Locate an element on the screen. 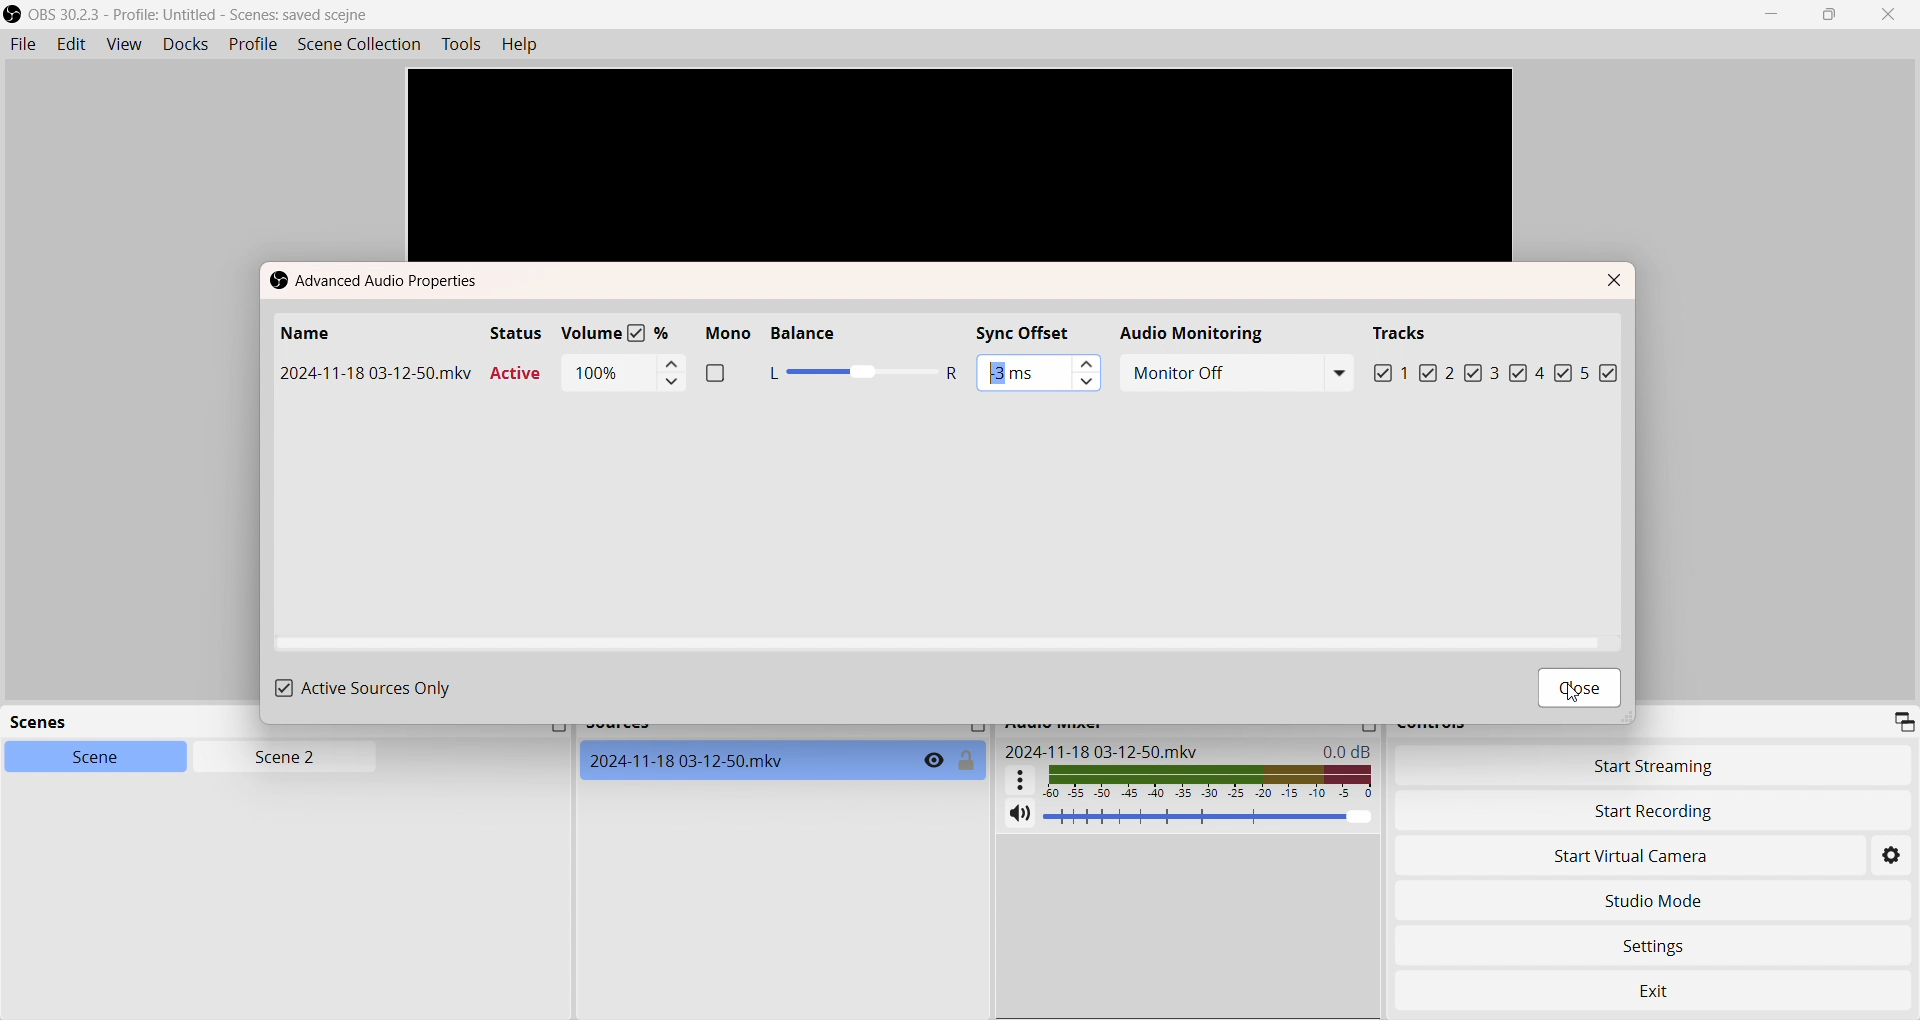 This screenshot has width=1920, height=1020. Minimize is located at coordinates (1777, 15).